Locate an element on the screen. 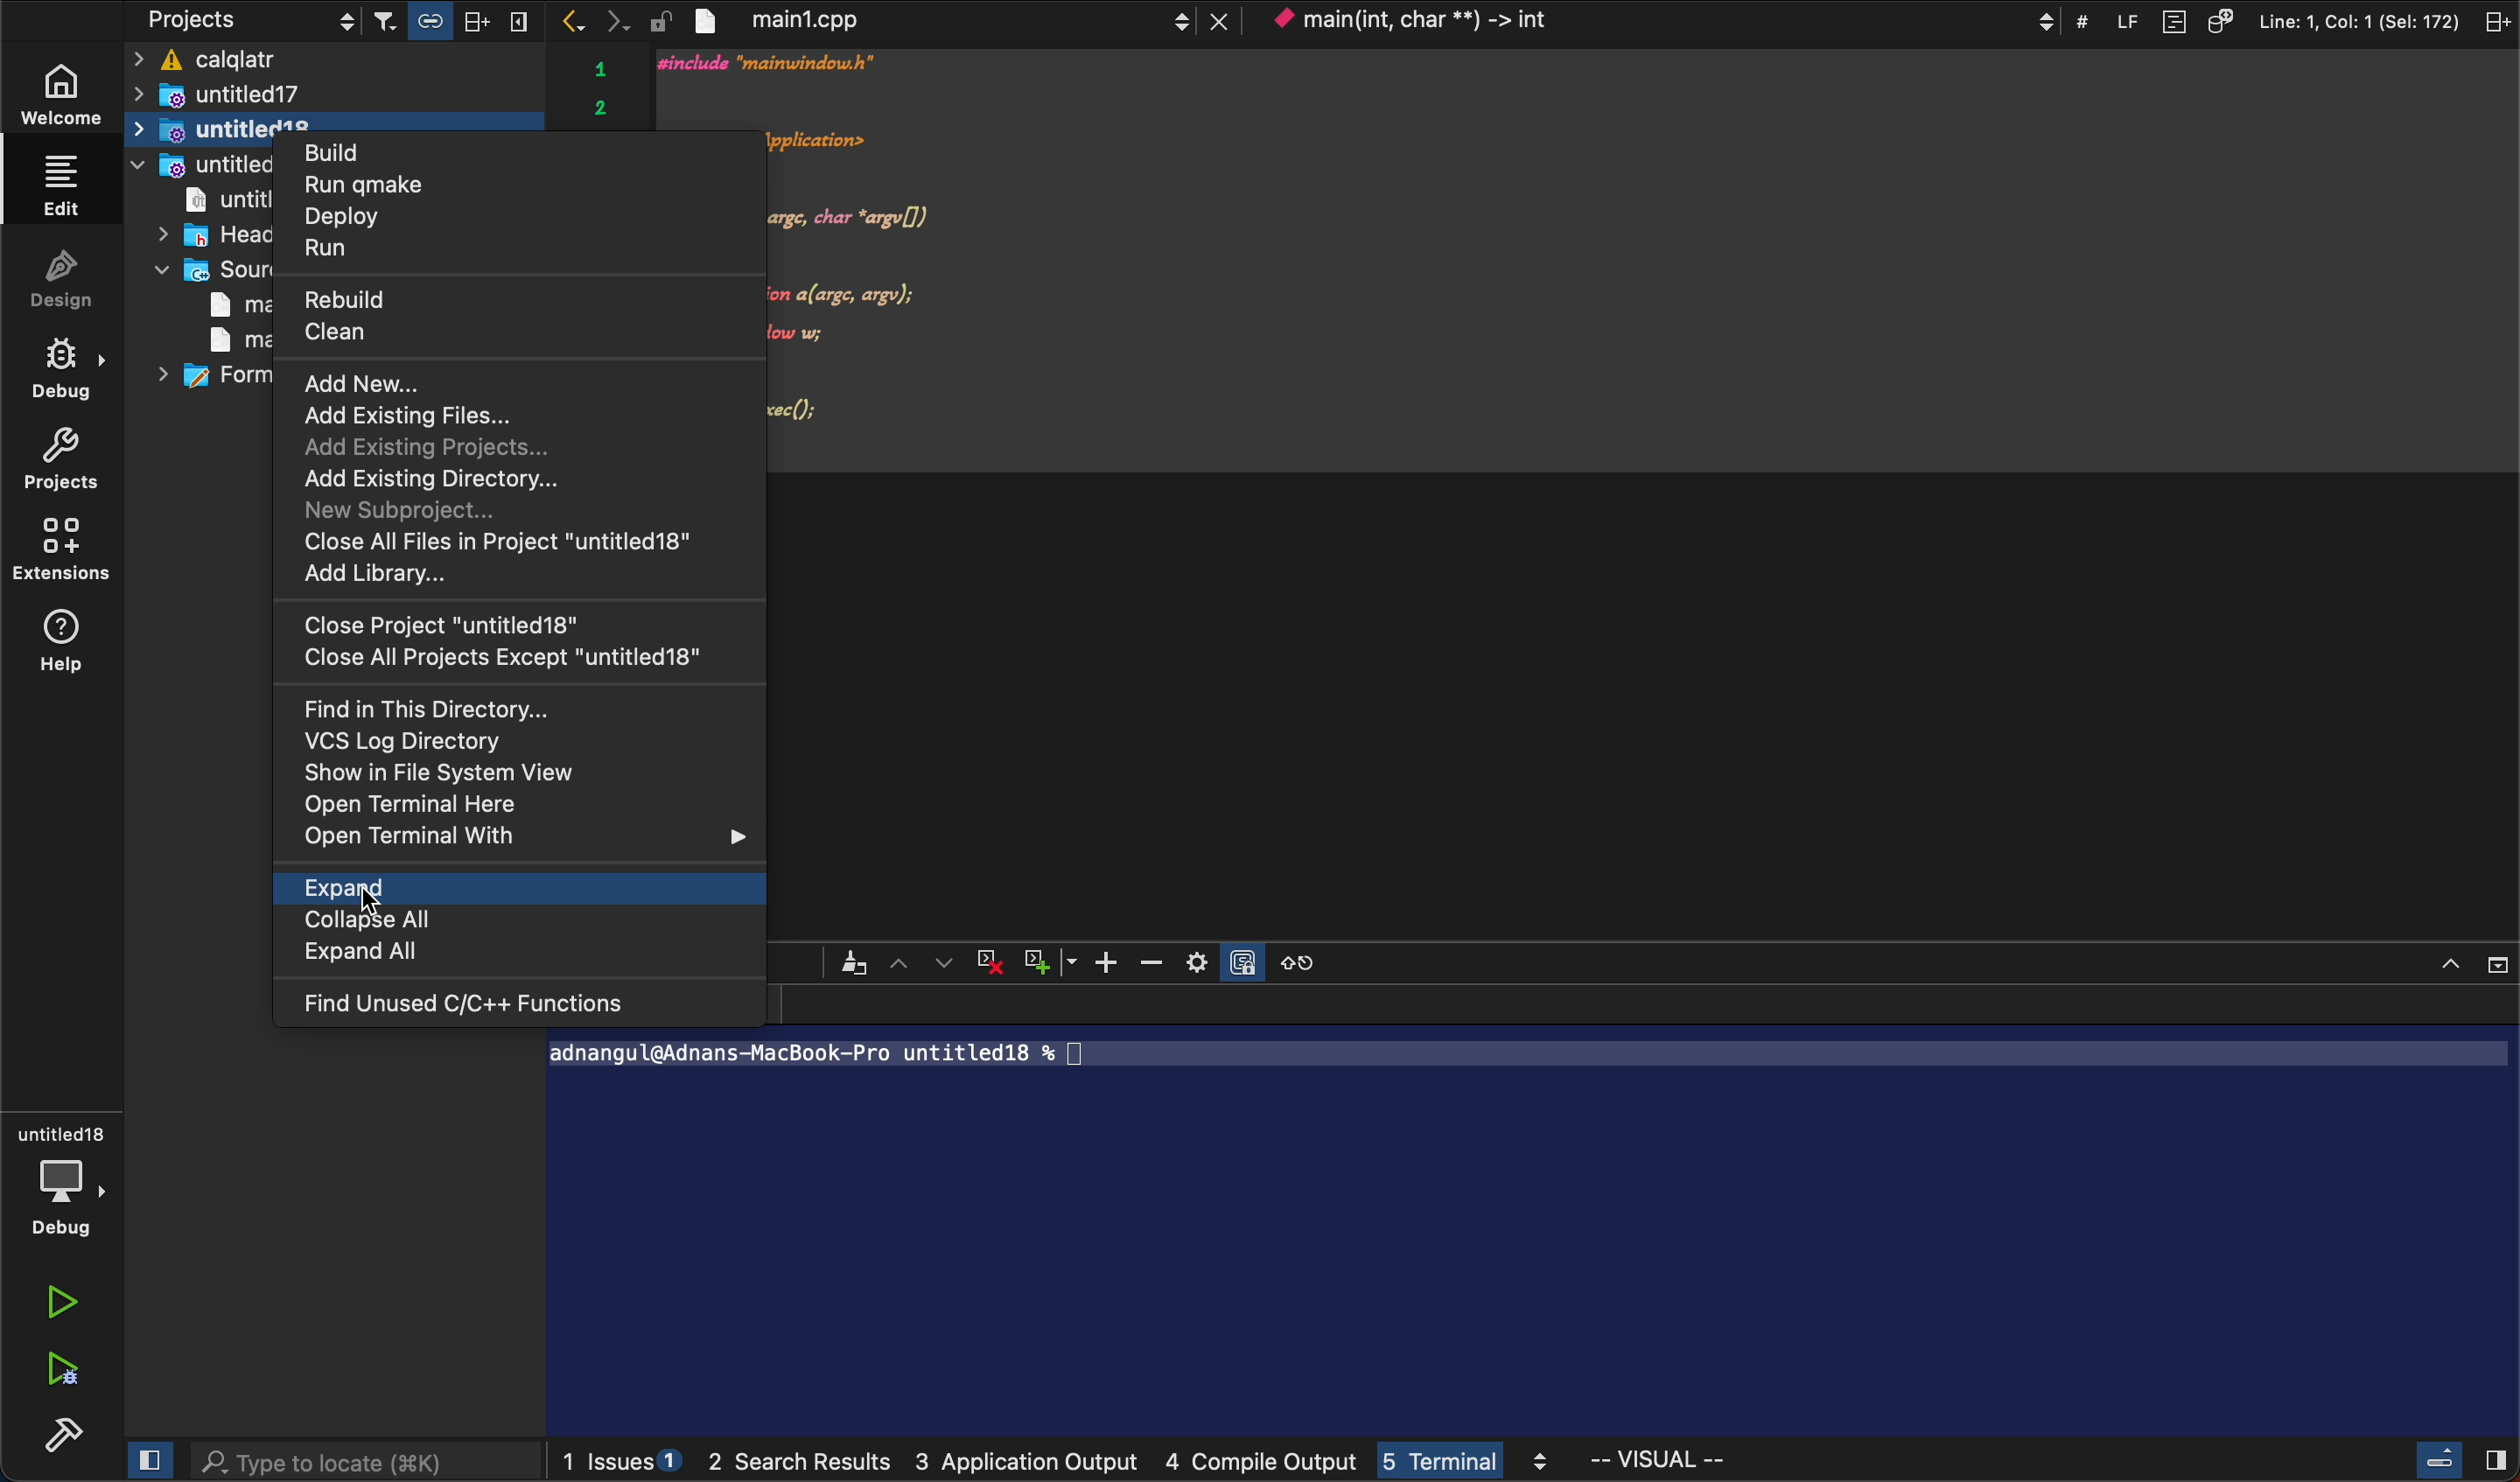 This screenshot has height=1482, width=2520. terminal is located at coordinates (1540, 1209).